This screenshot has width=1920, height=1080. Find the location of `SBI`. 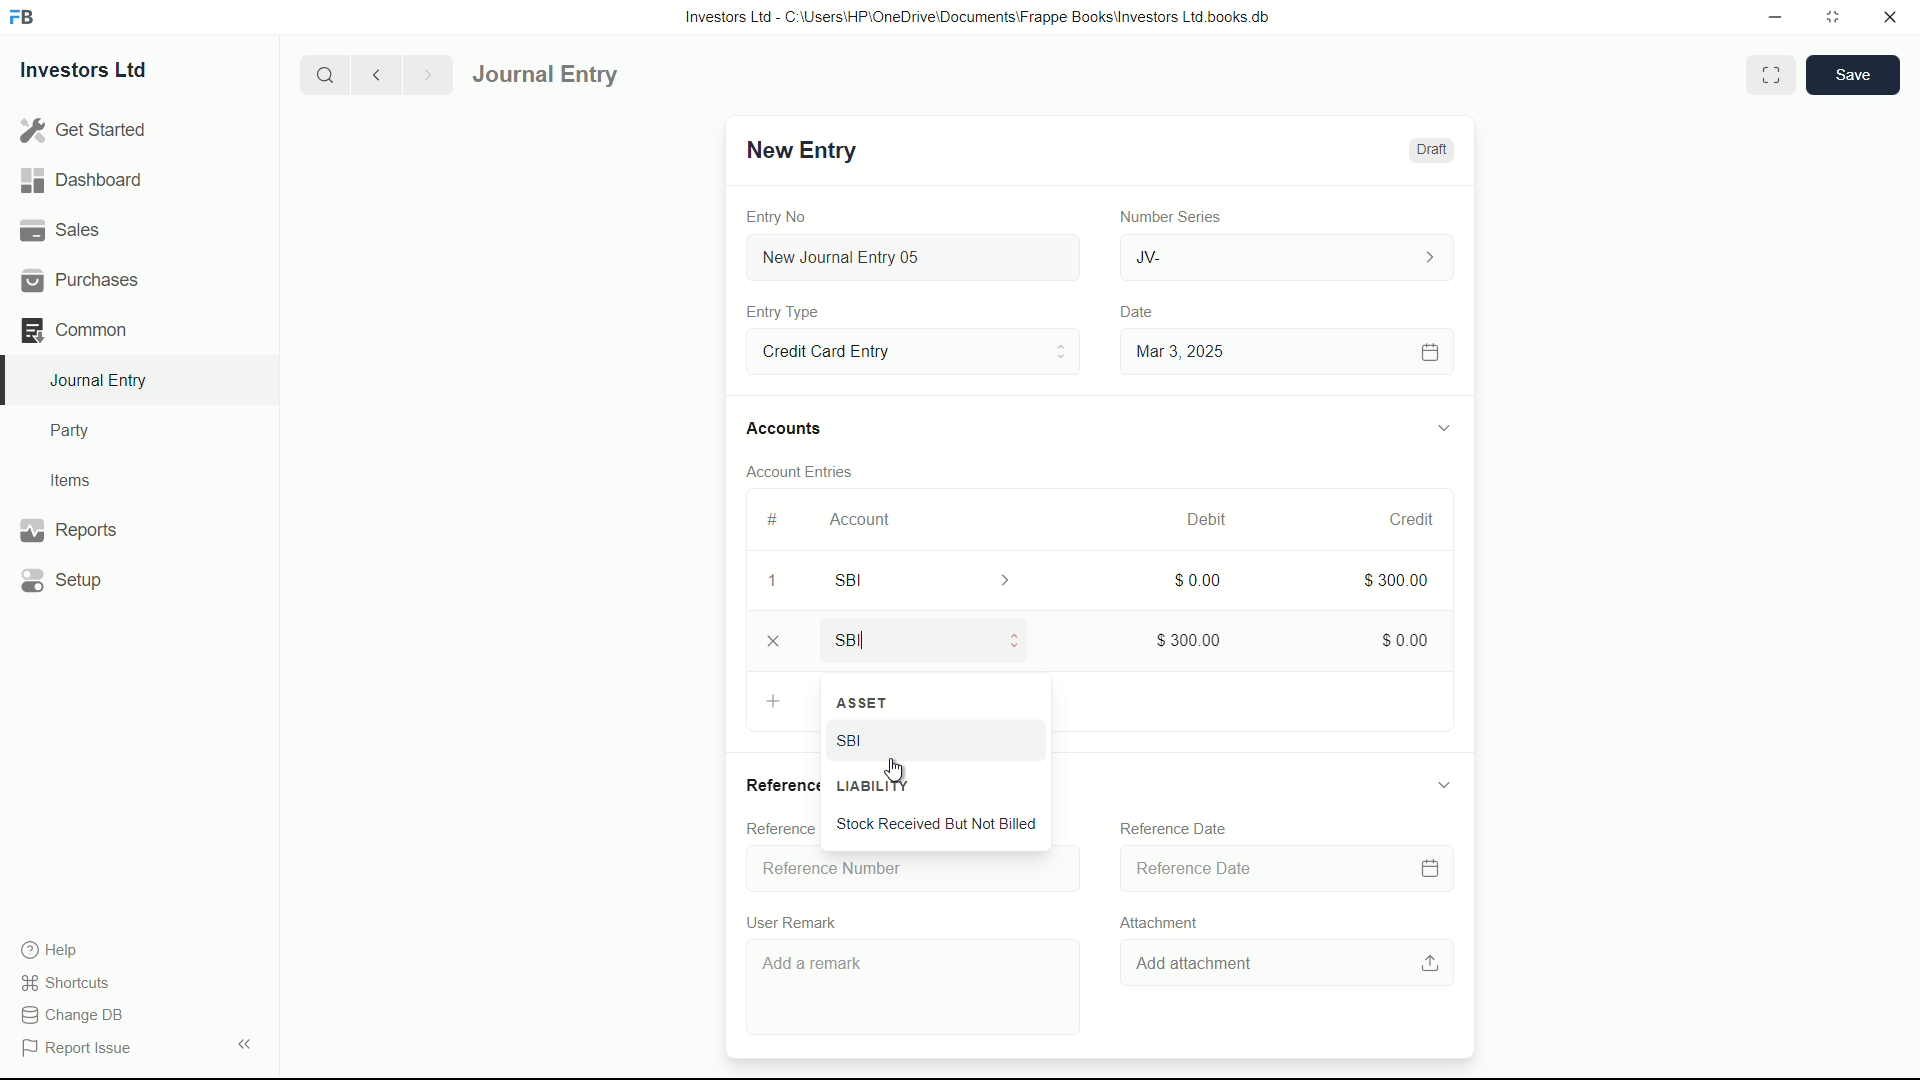

SBI is located at coordinates (936, 579).